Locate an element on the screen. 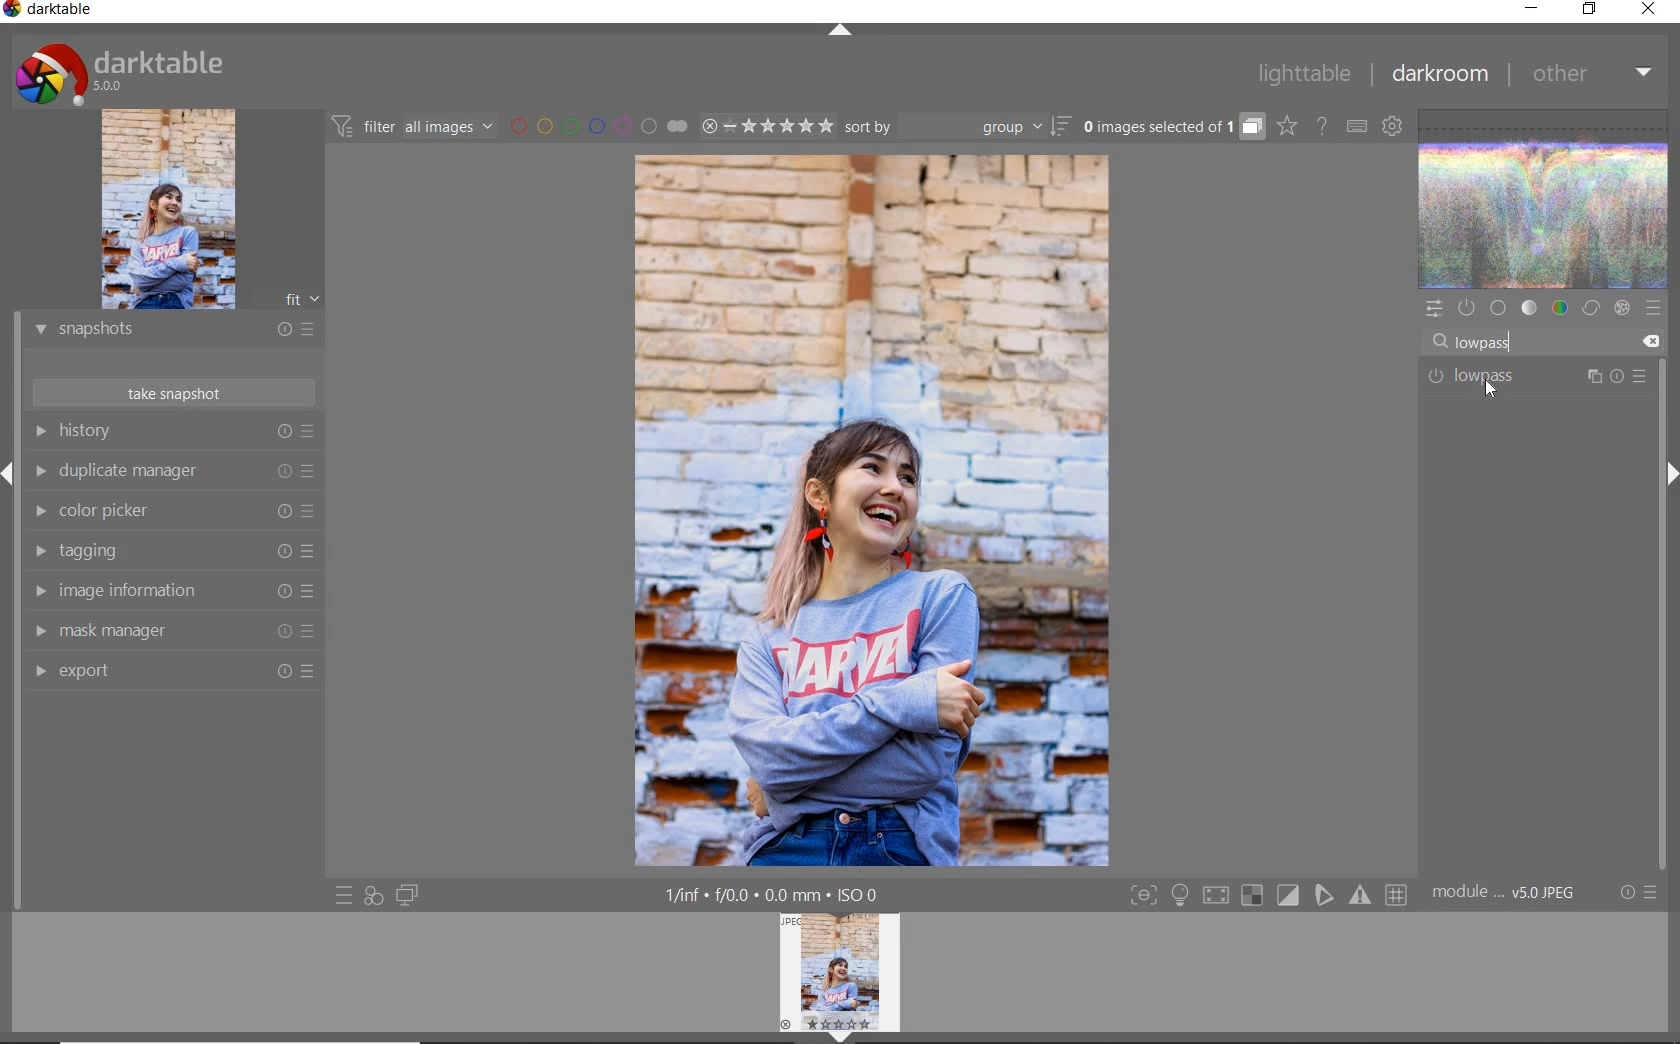 This screenshot has height=1044, width=1680. sort is located at coordinates (958, 129).